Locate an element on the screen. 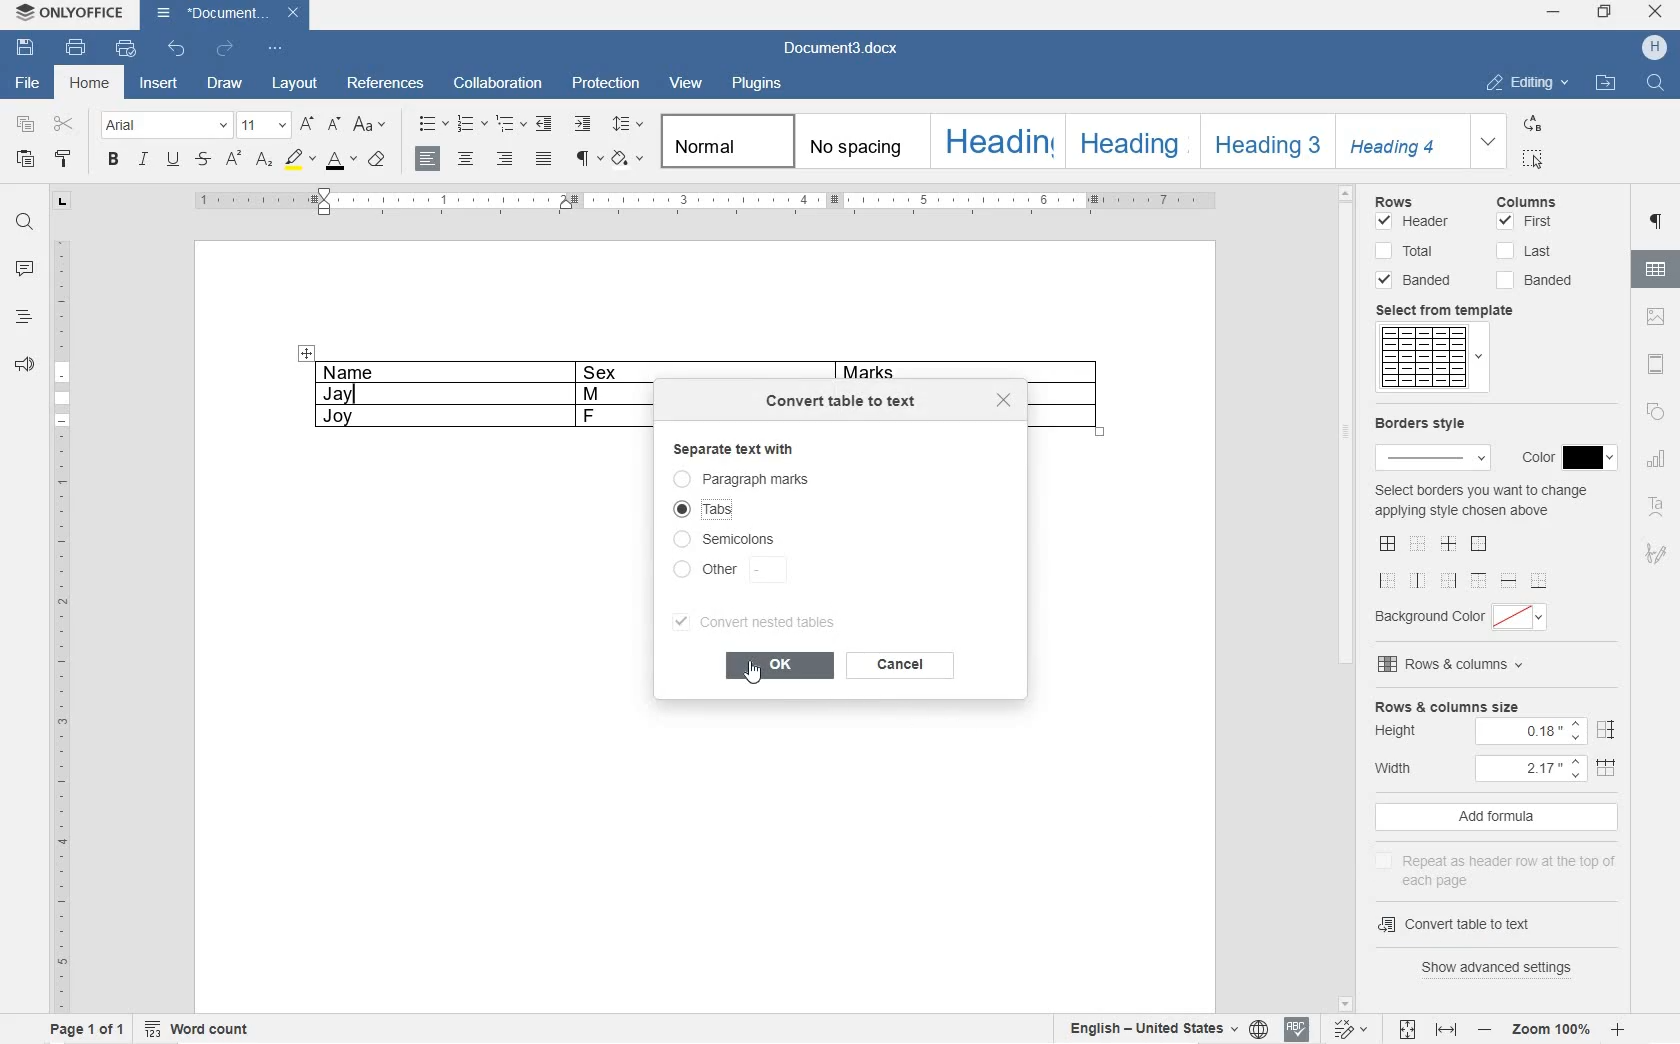 Image resolution: width=1680 pixels, height=1044 pixels. set no borders is located at coordinates (1418, 541).